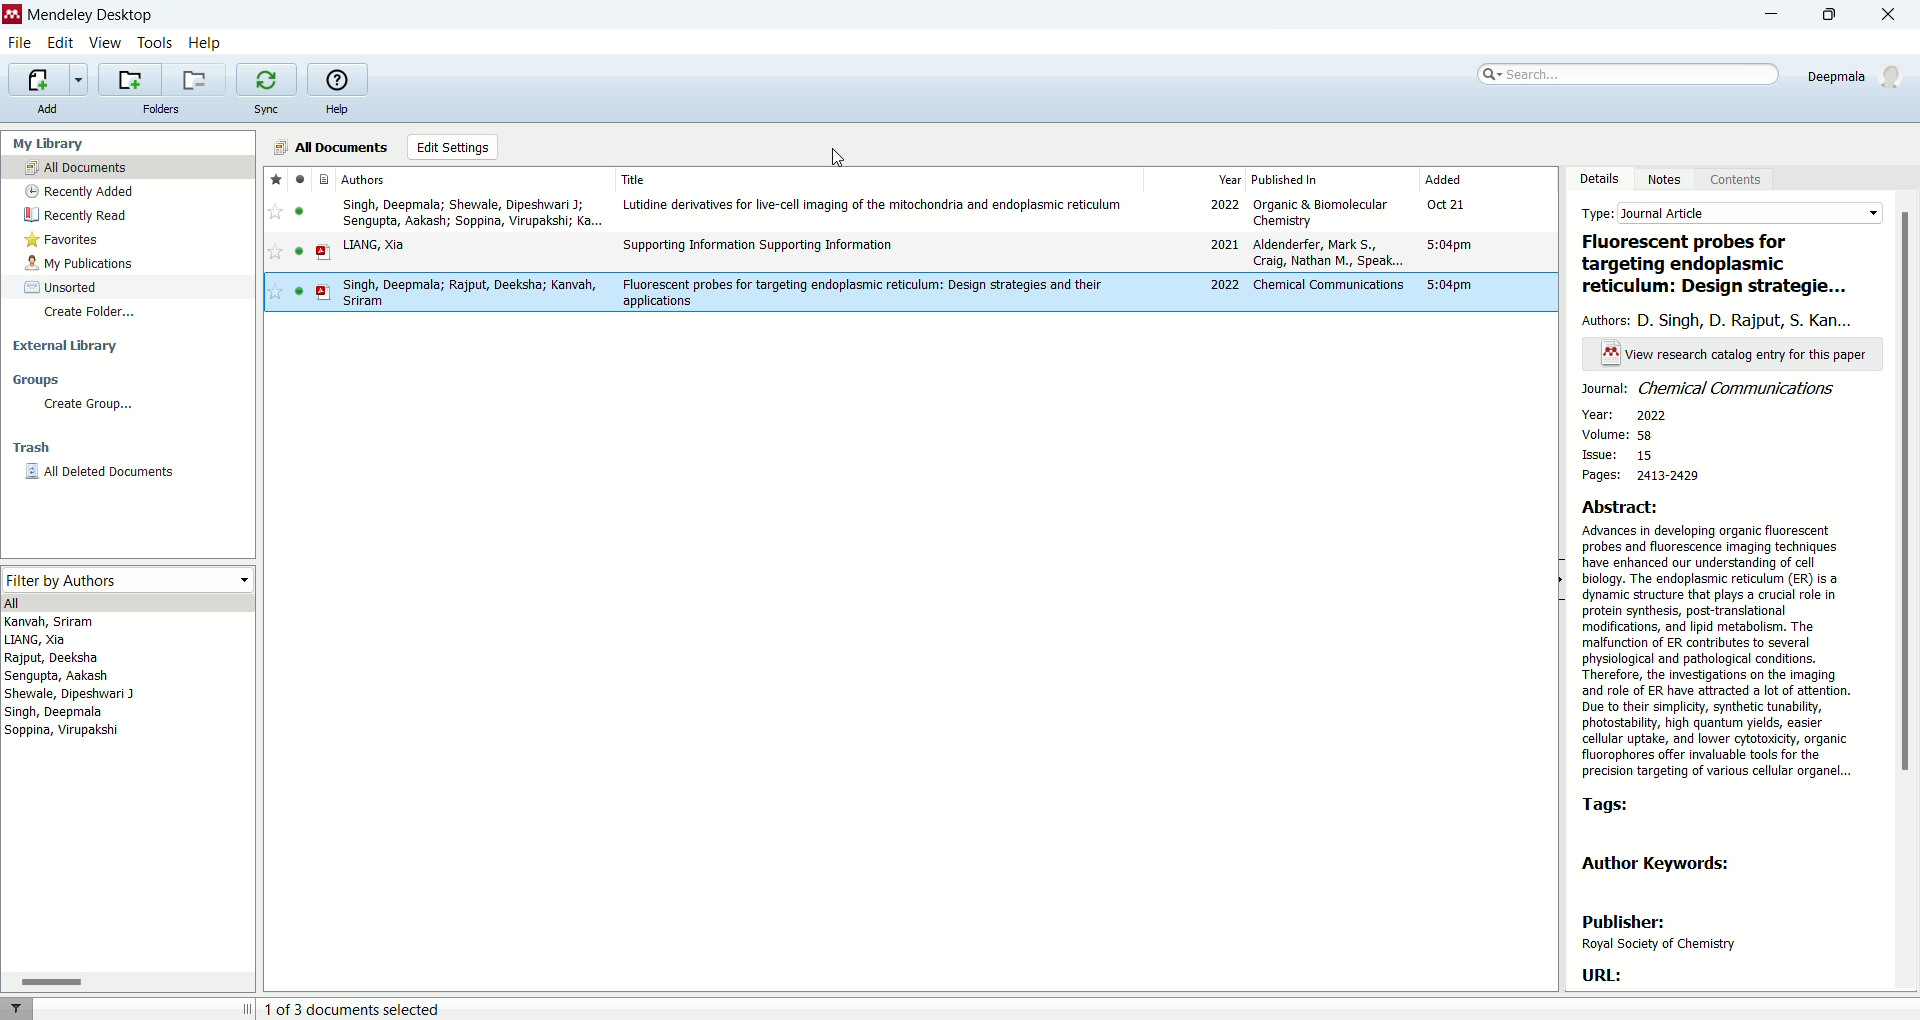  I want to click on authors, so click(379, 180).